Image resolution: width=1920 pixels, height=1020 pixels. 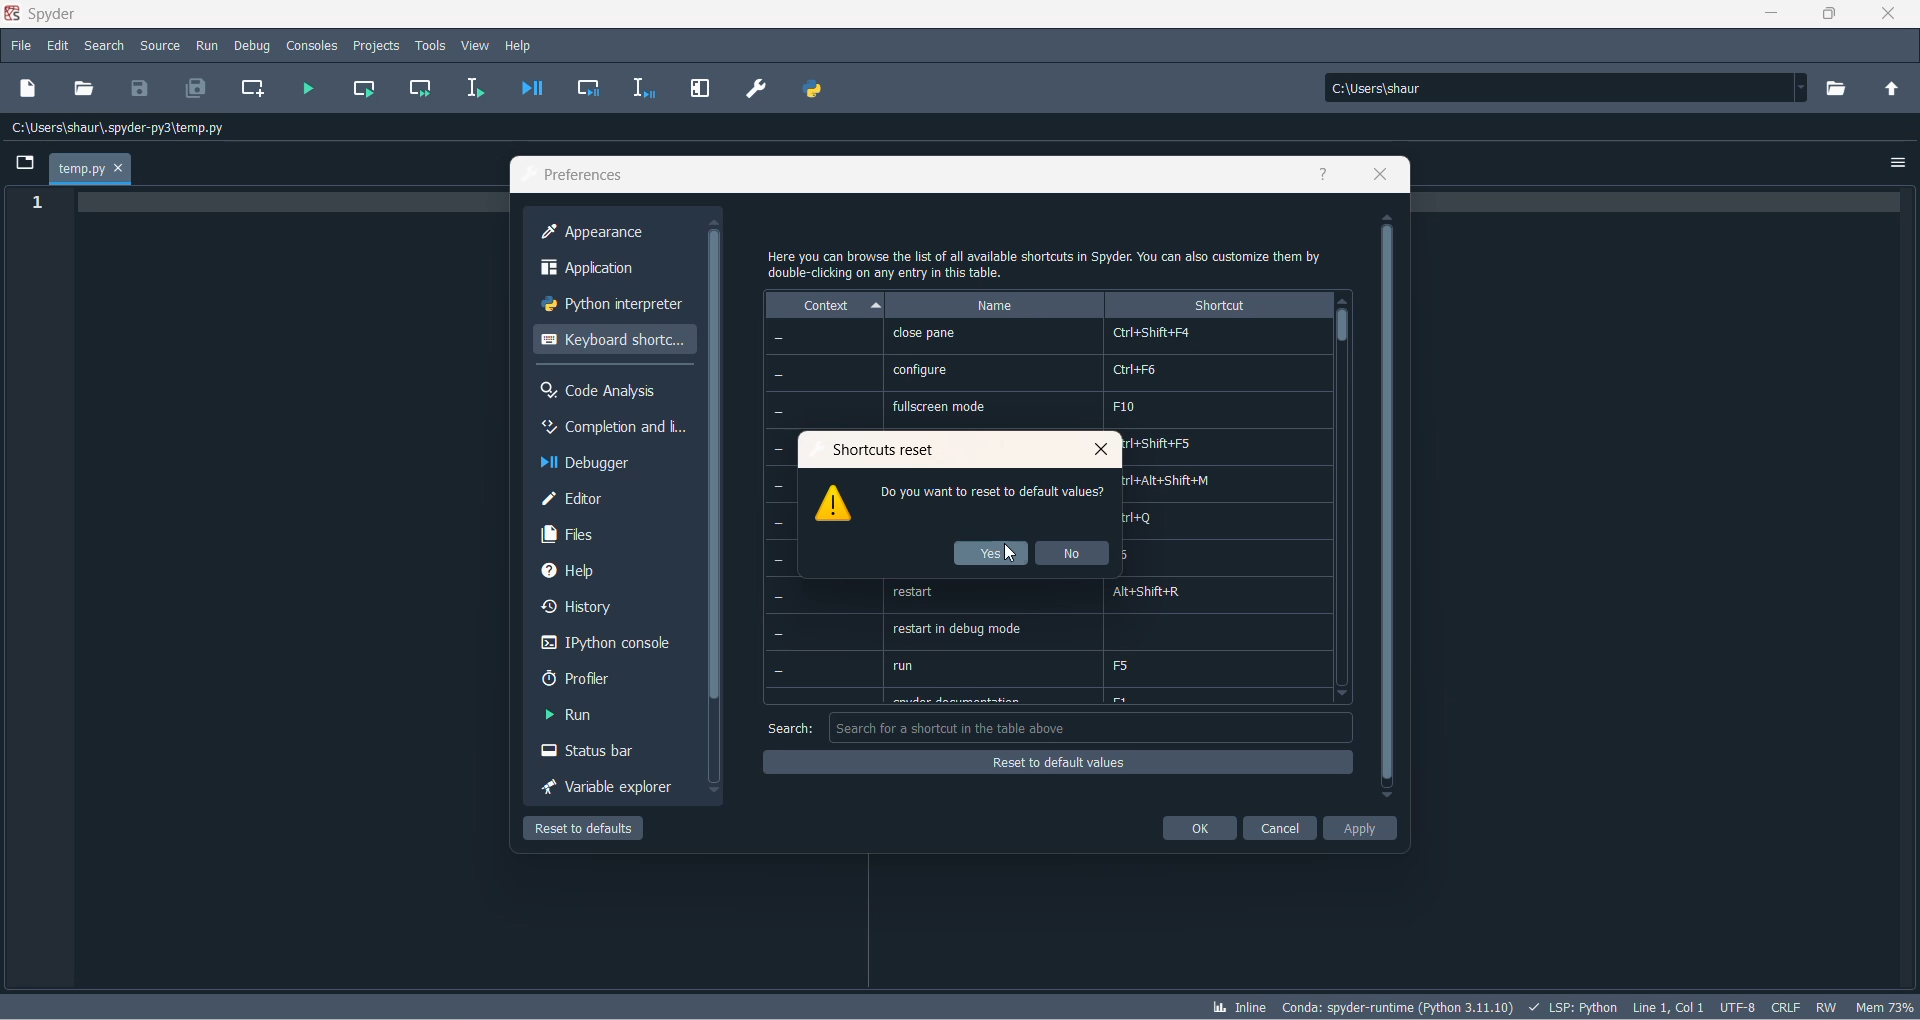 What do you see at coordinates (1345, 697) in the screenshot?
I see `move down` at bounding box center [1345, 697].